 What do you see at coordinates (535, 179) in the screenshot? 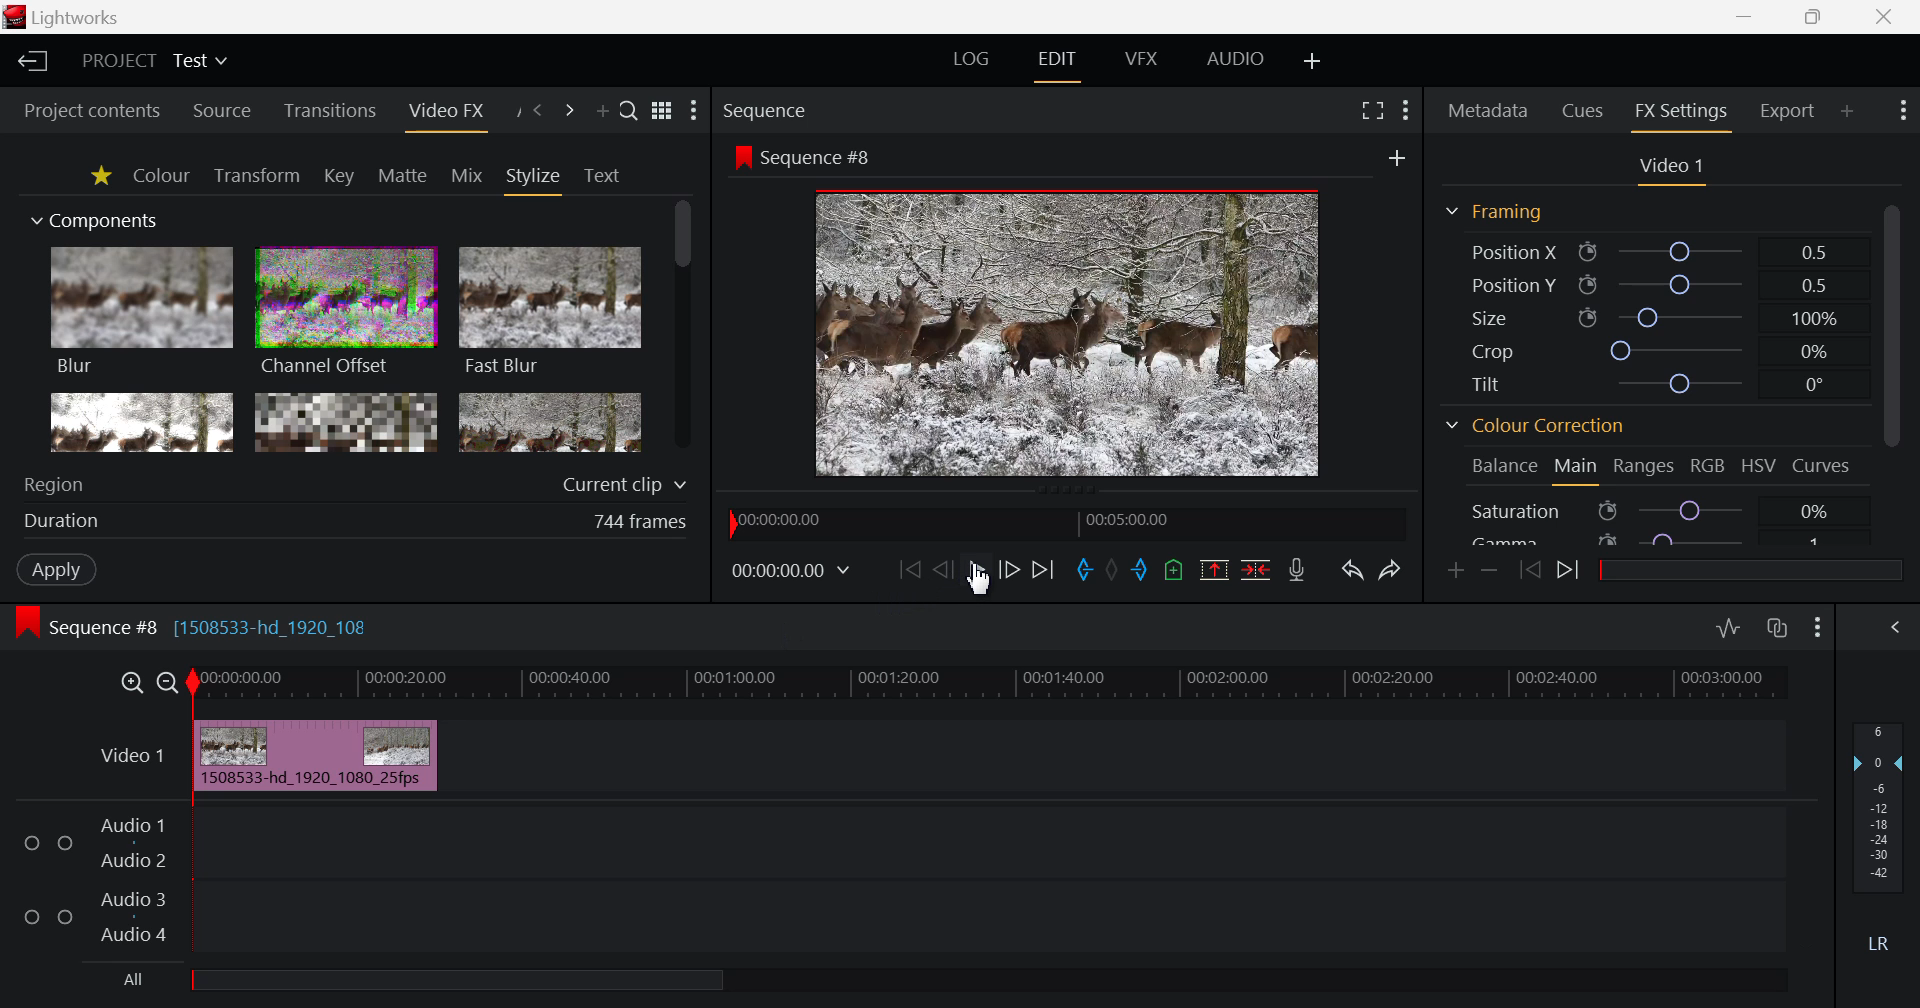
I see `Stylize` at bounding box center [535, 179].